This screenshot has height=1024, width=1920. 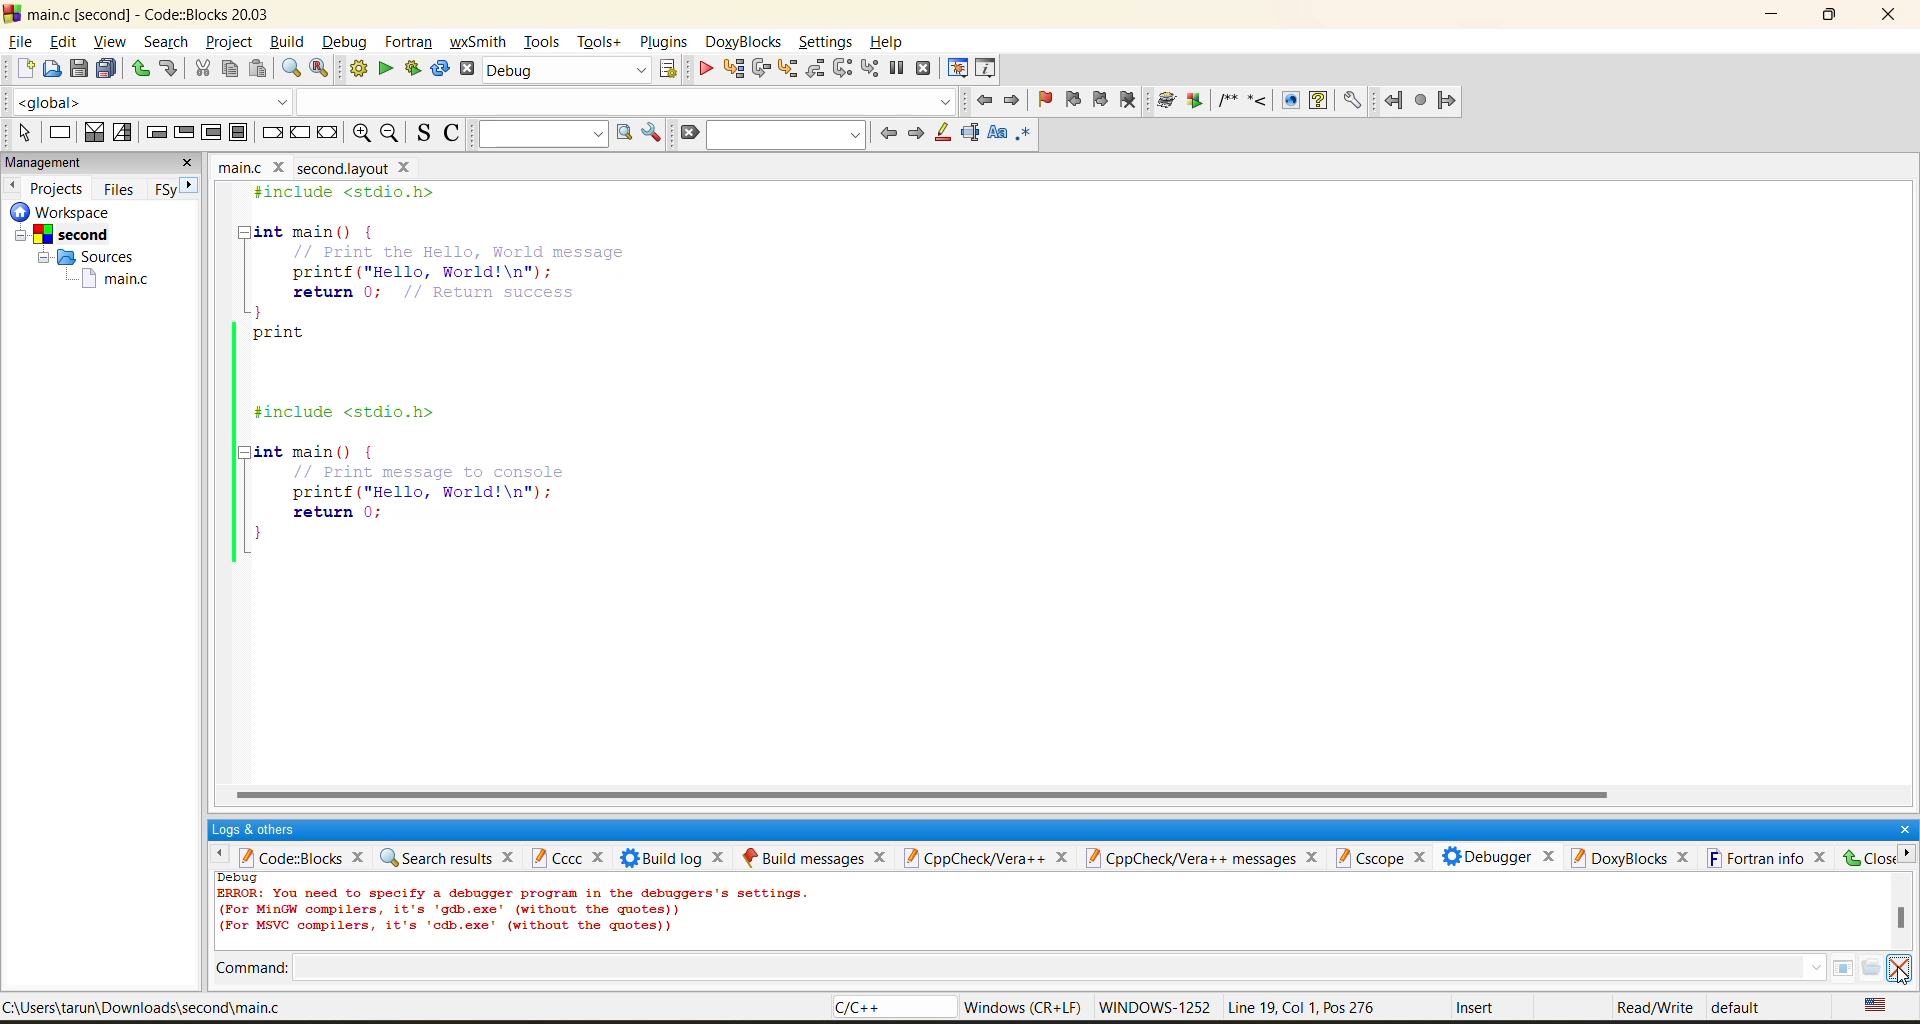 What do you see at coordinates (1897, 968) in the screenshot?
I see `clear consol` at bounding box center [1897, 968].